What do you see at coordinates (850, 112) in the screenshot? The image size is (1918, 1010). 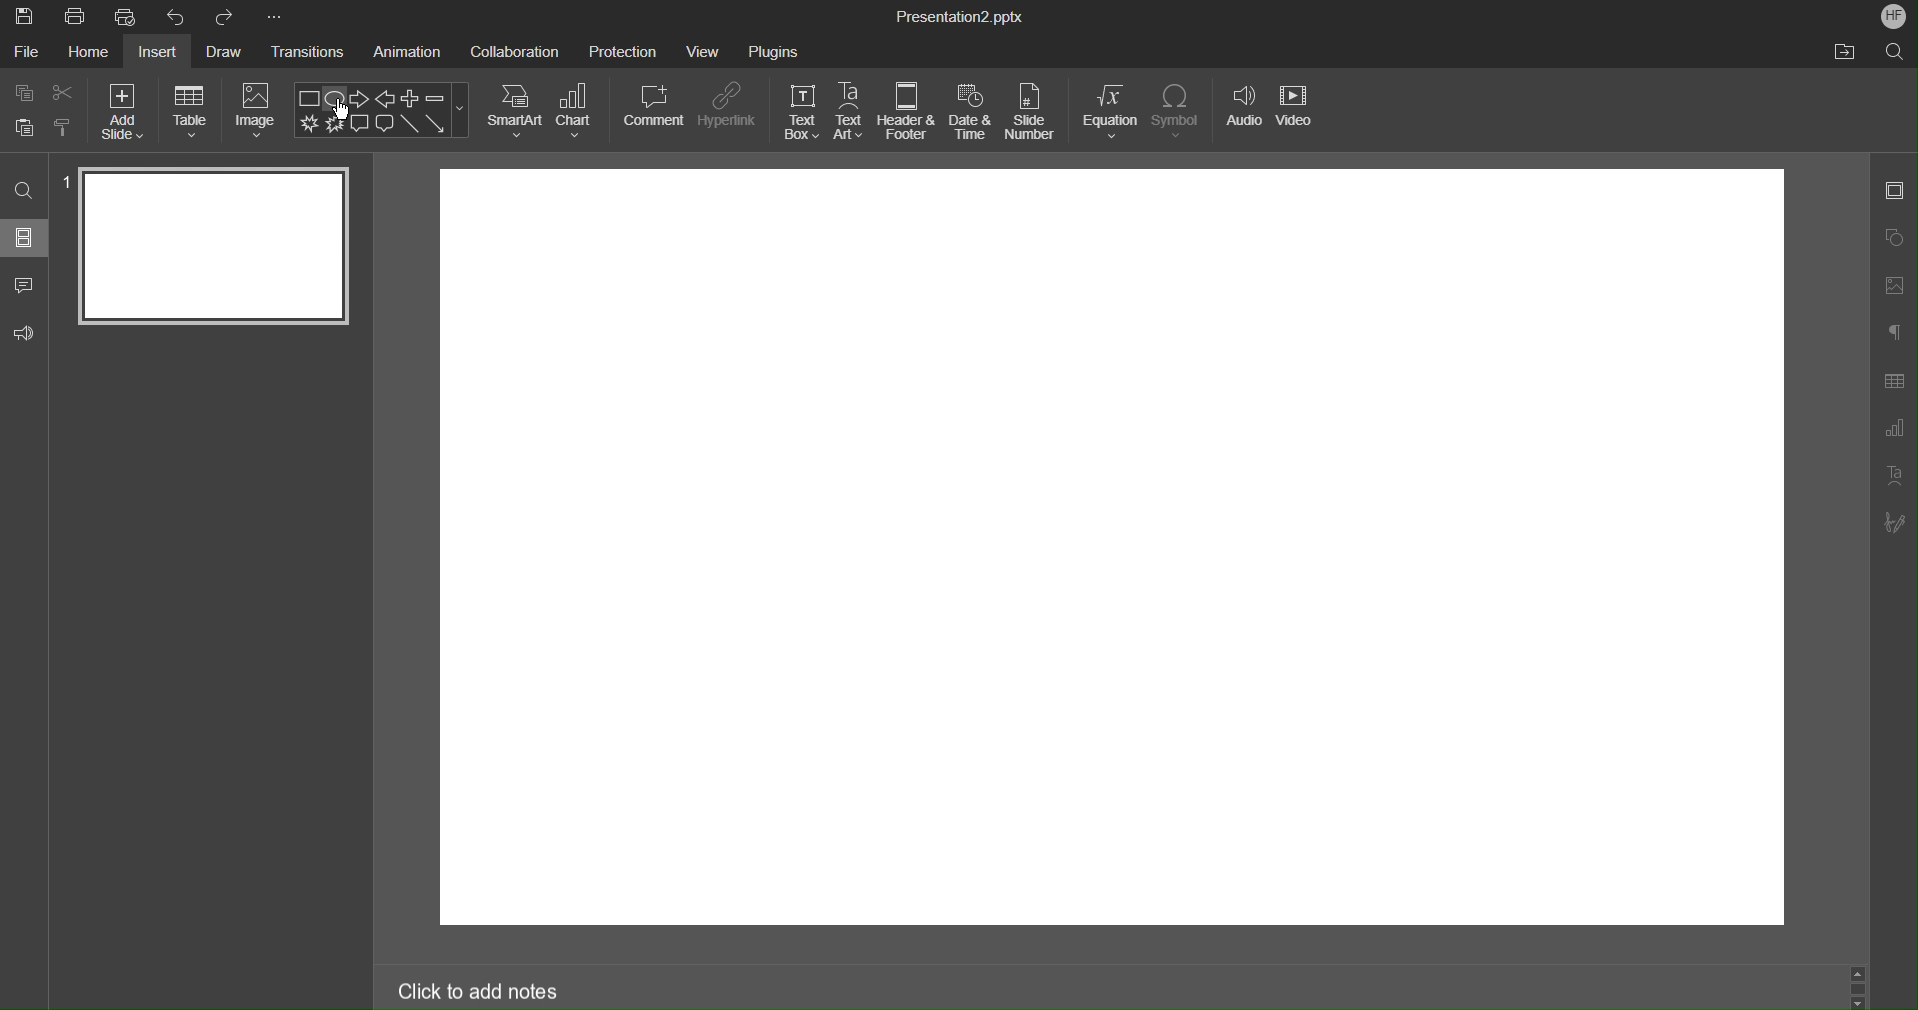 I see `Text Art` at bounding box center [850, 112].